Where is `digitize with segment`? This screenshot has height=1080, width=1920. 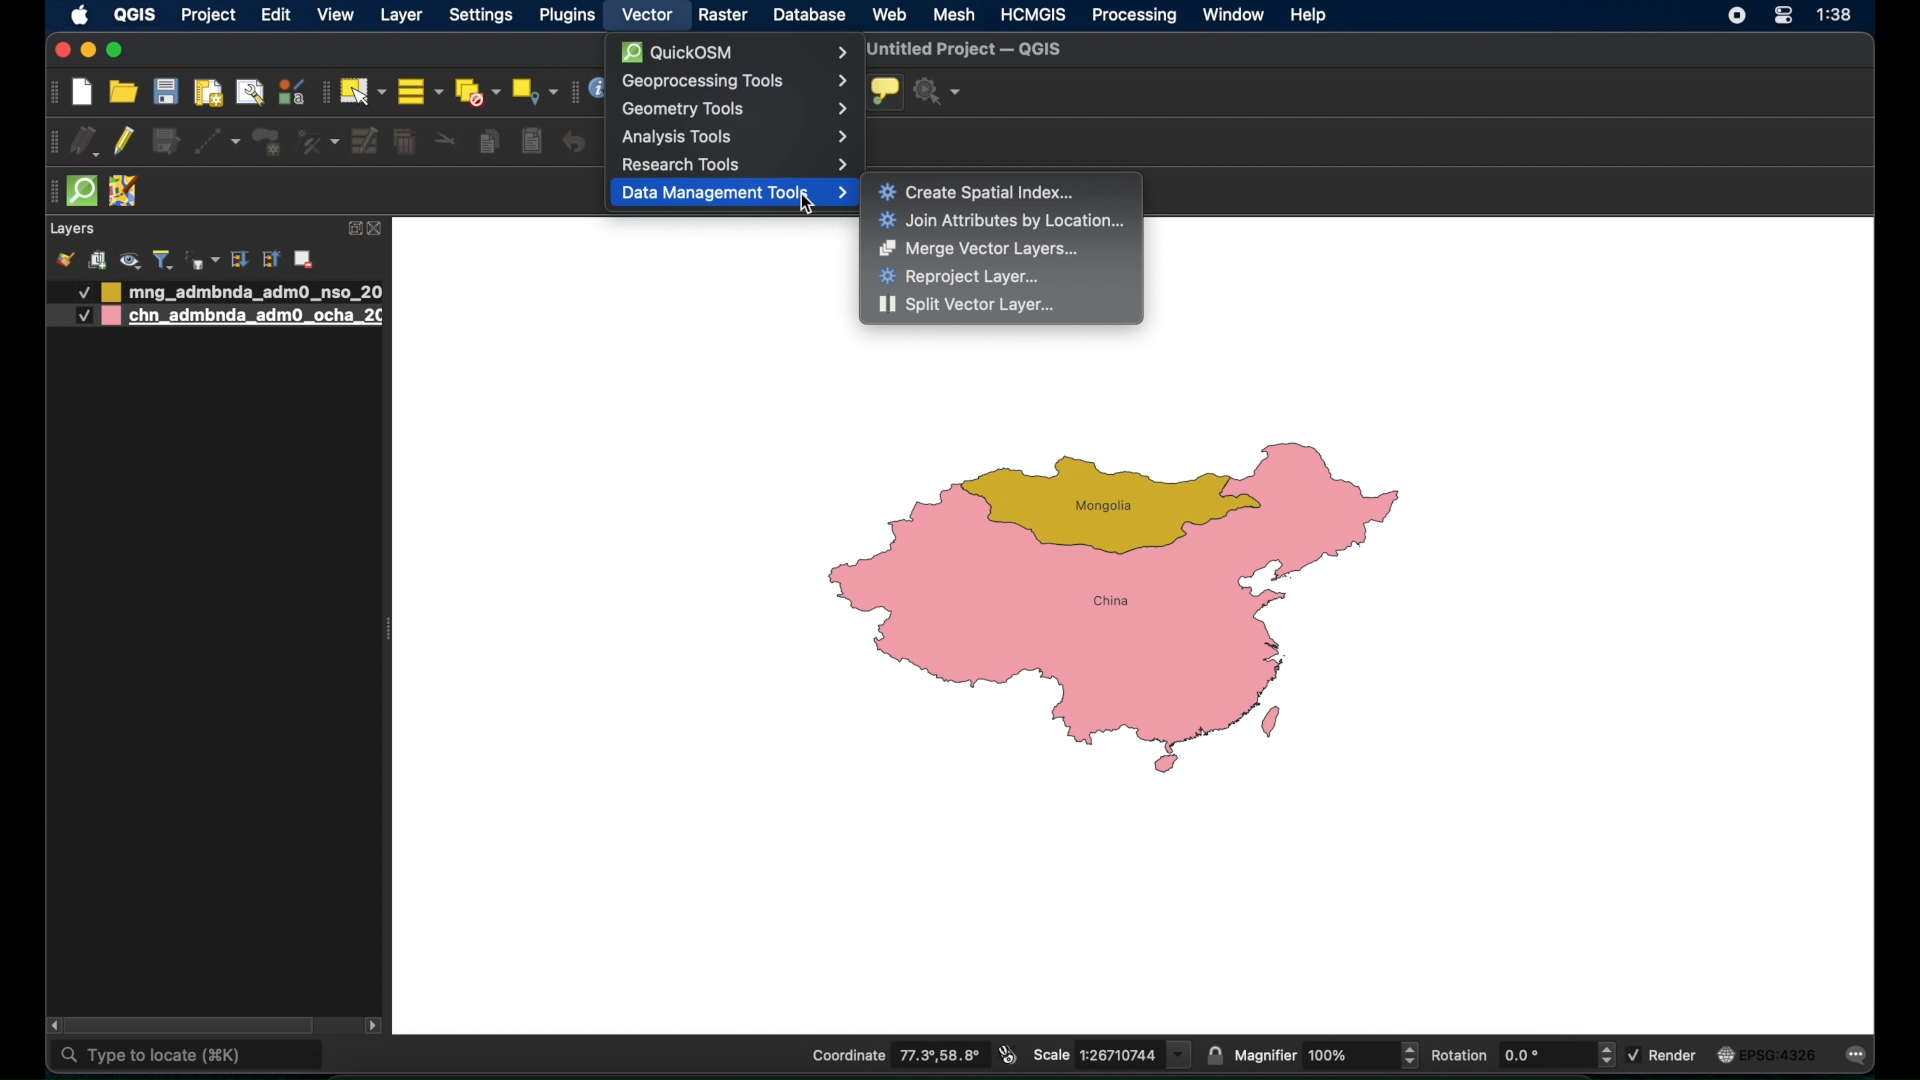
digitize with segment is located at coordinates (218, 142).